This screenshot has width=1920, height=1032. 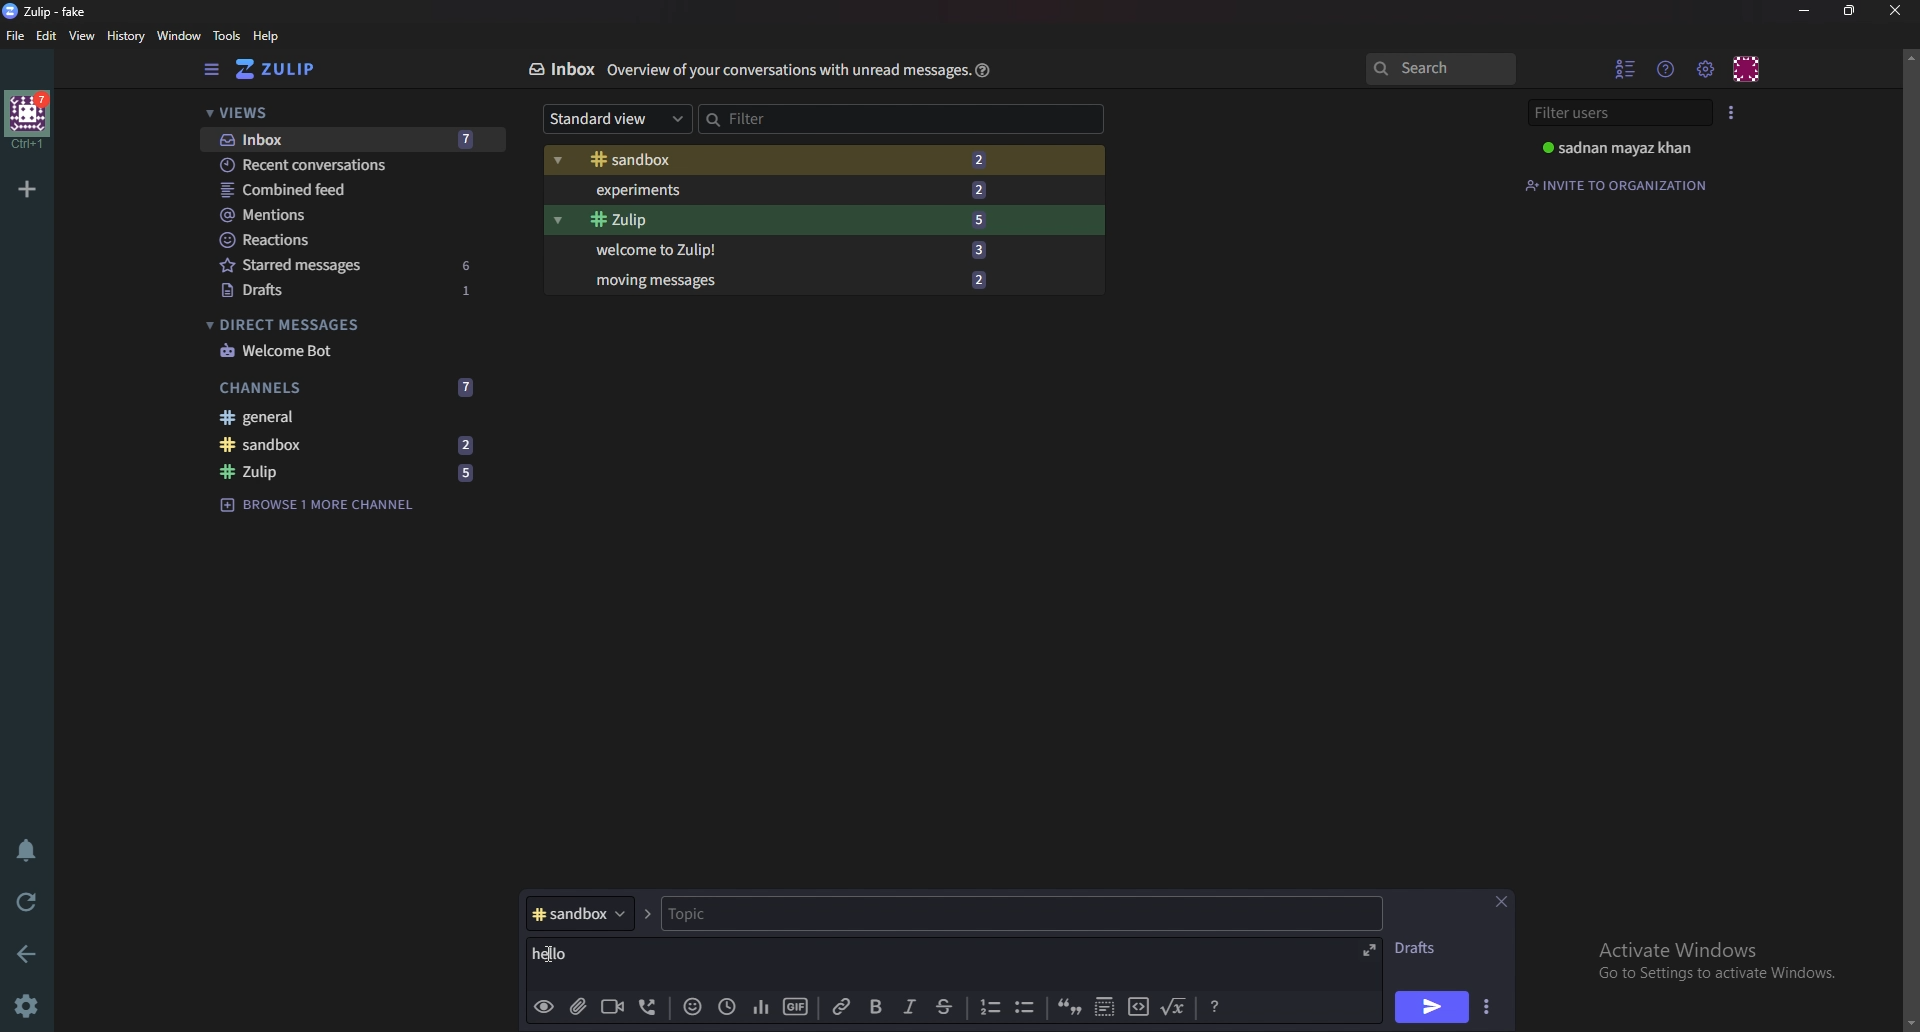 I want to click on Bold, so click(x=875, y=1009).